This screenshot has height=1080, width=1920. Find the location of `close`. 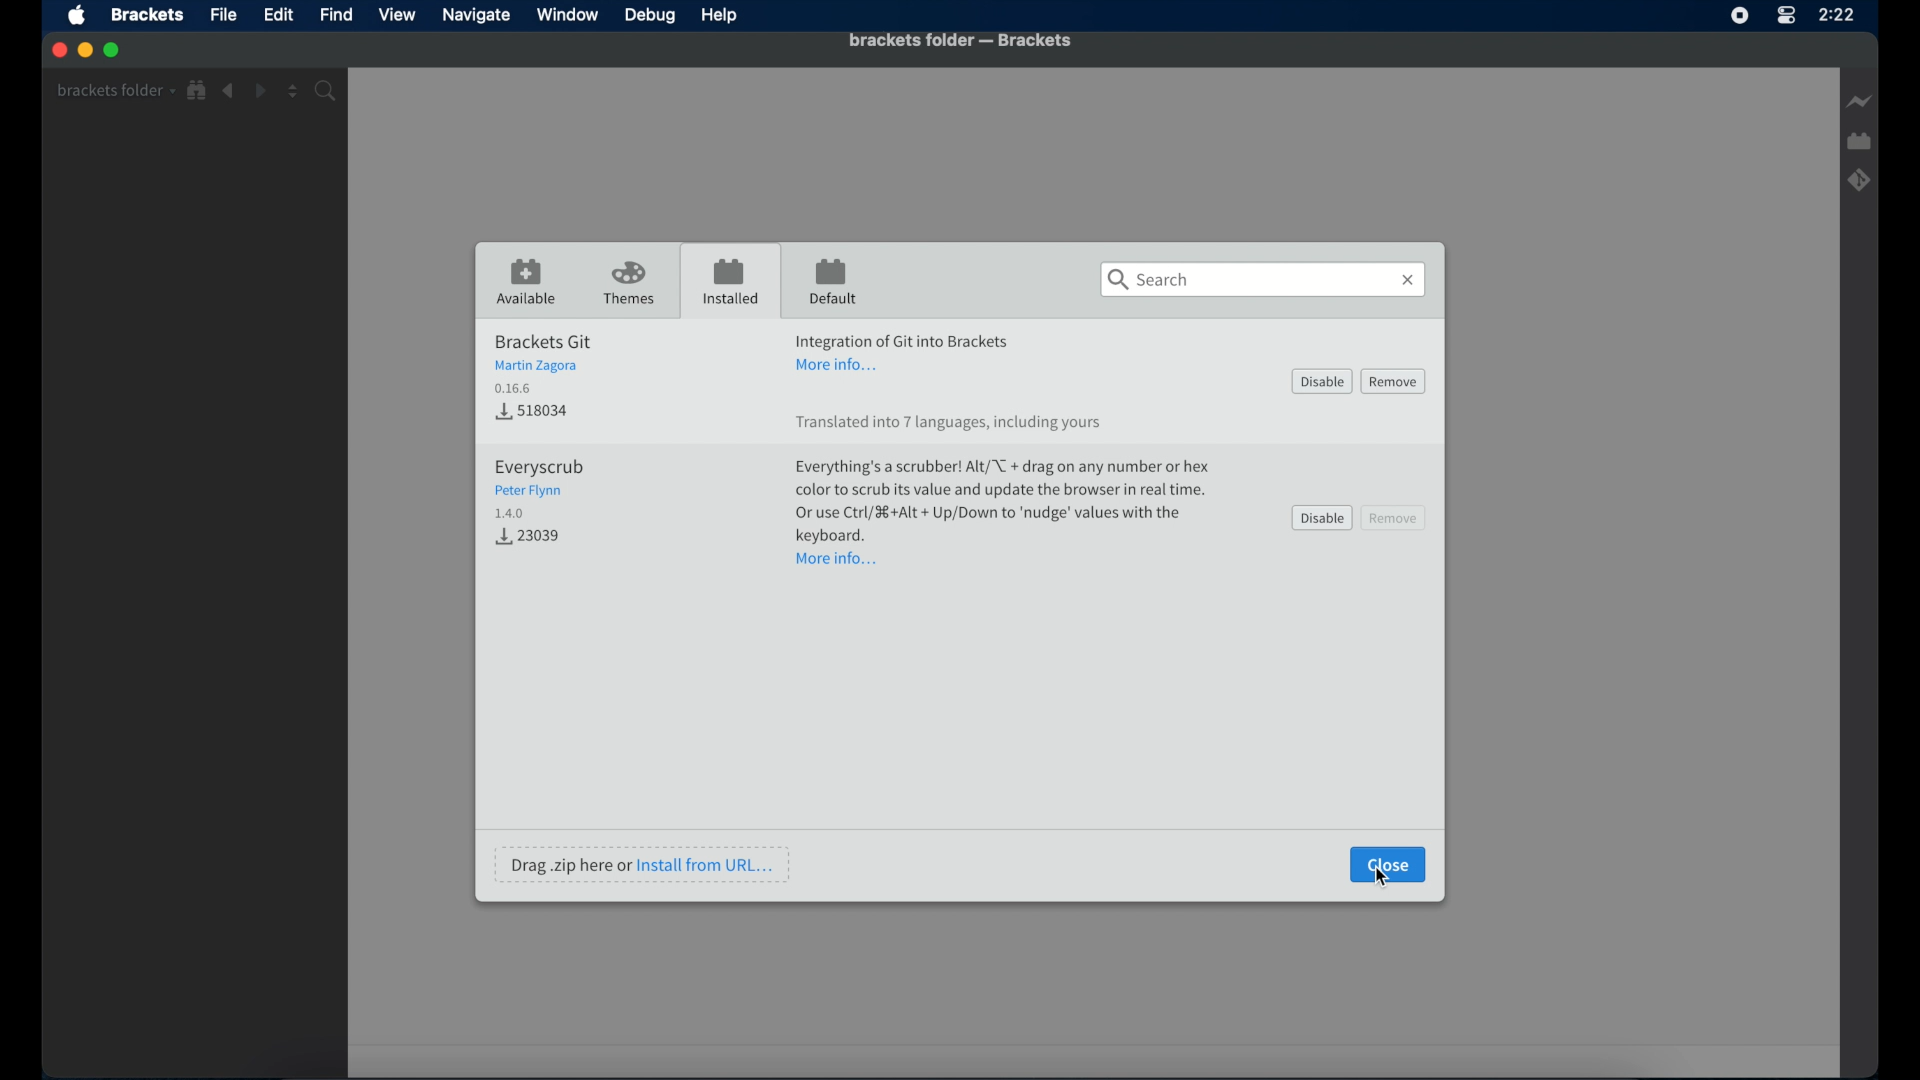

close is located at coordinates (1389, 862).